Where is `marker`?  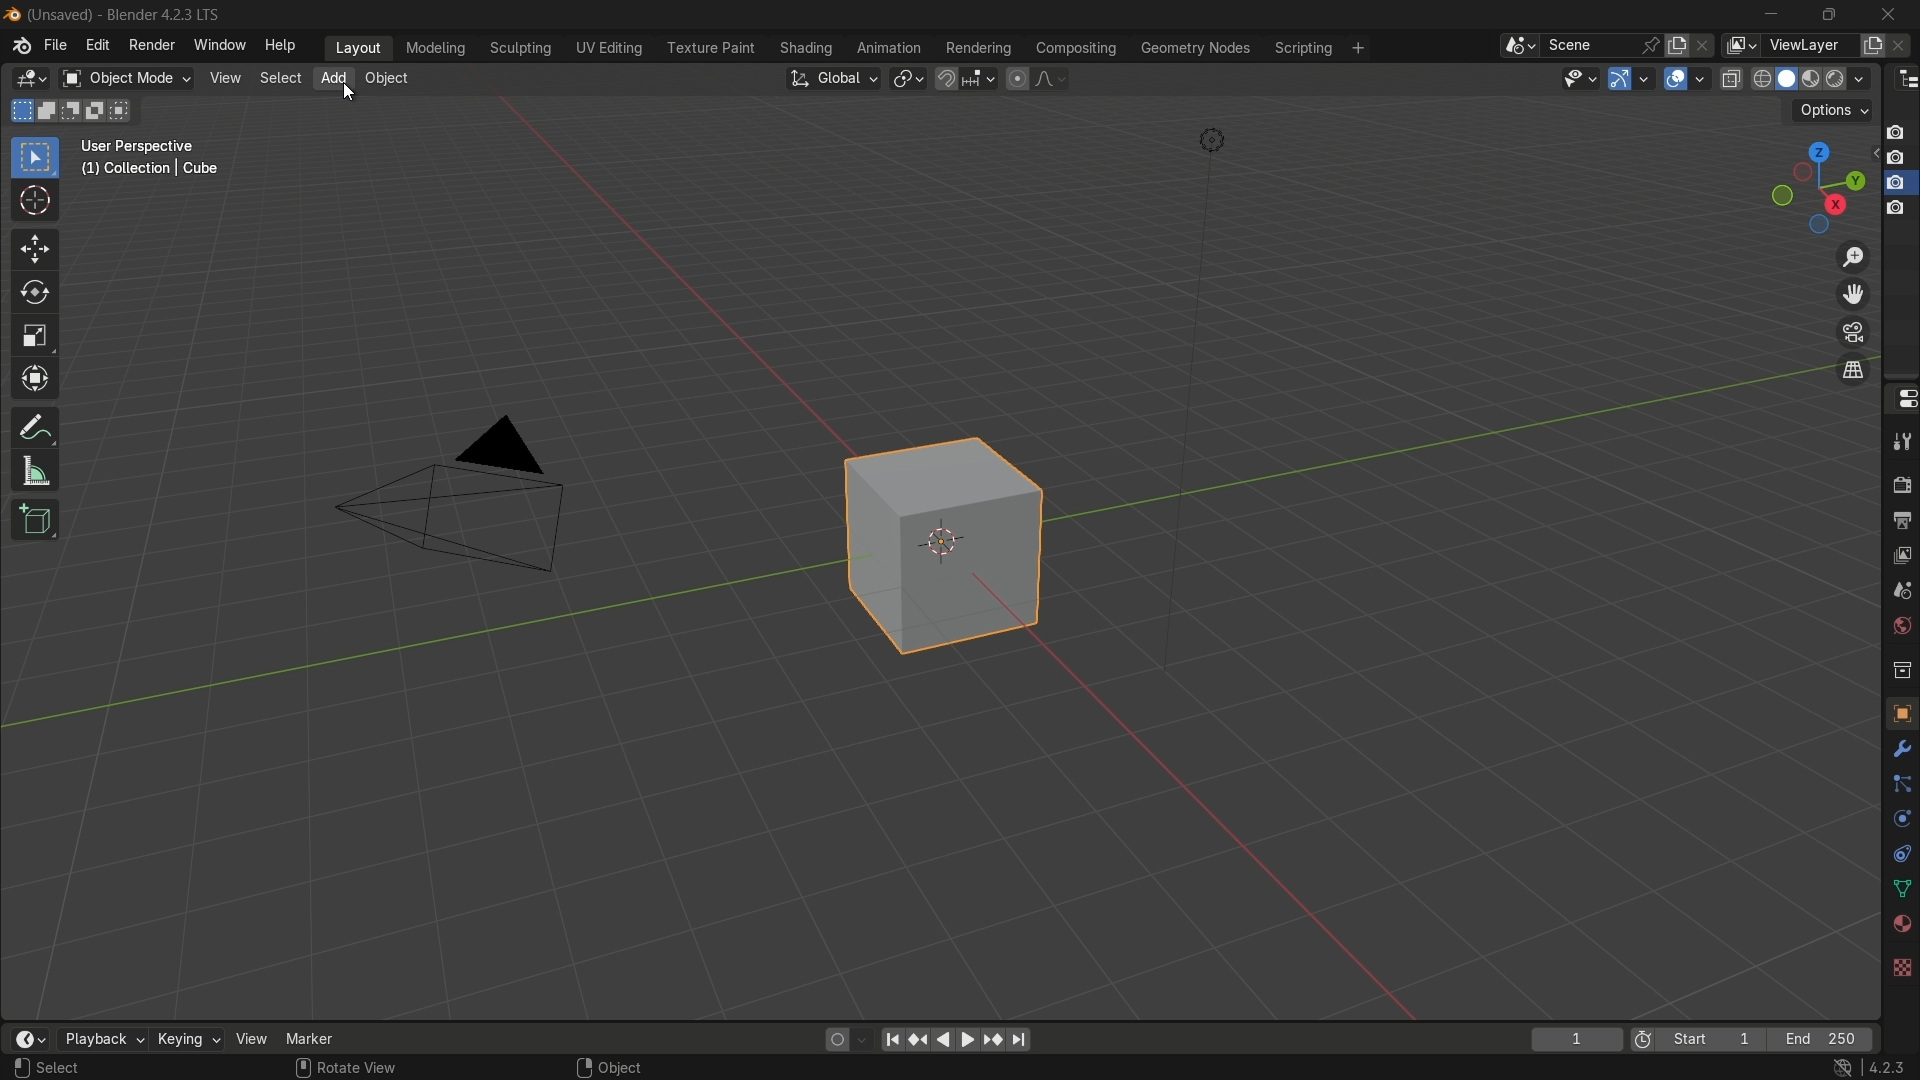 marker is located at coordinates (310, 1038).